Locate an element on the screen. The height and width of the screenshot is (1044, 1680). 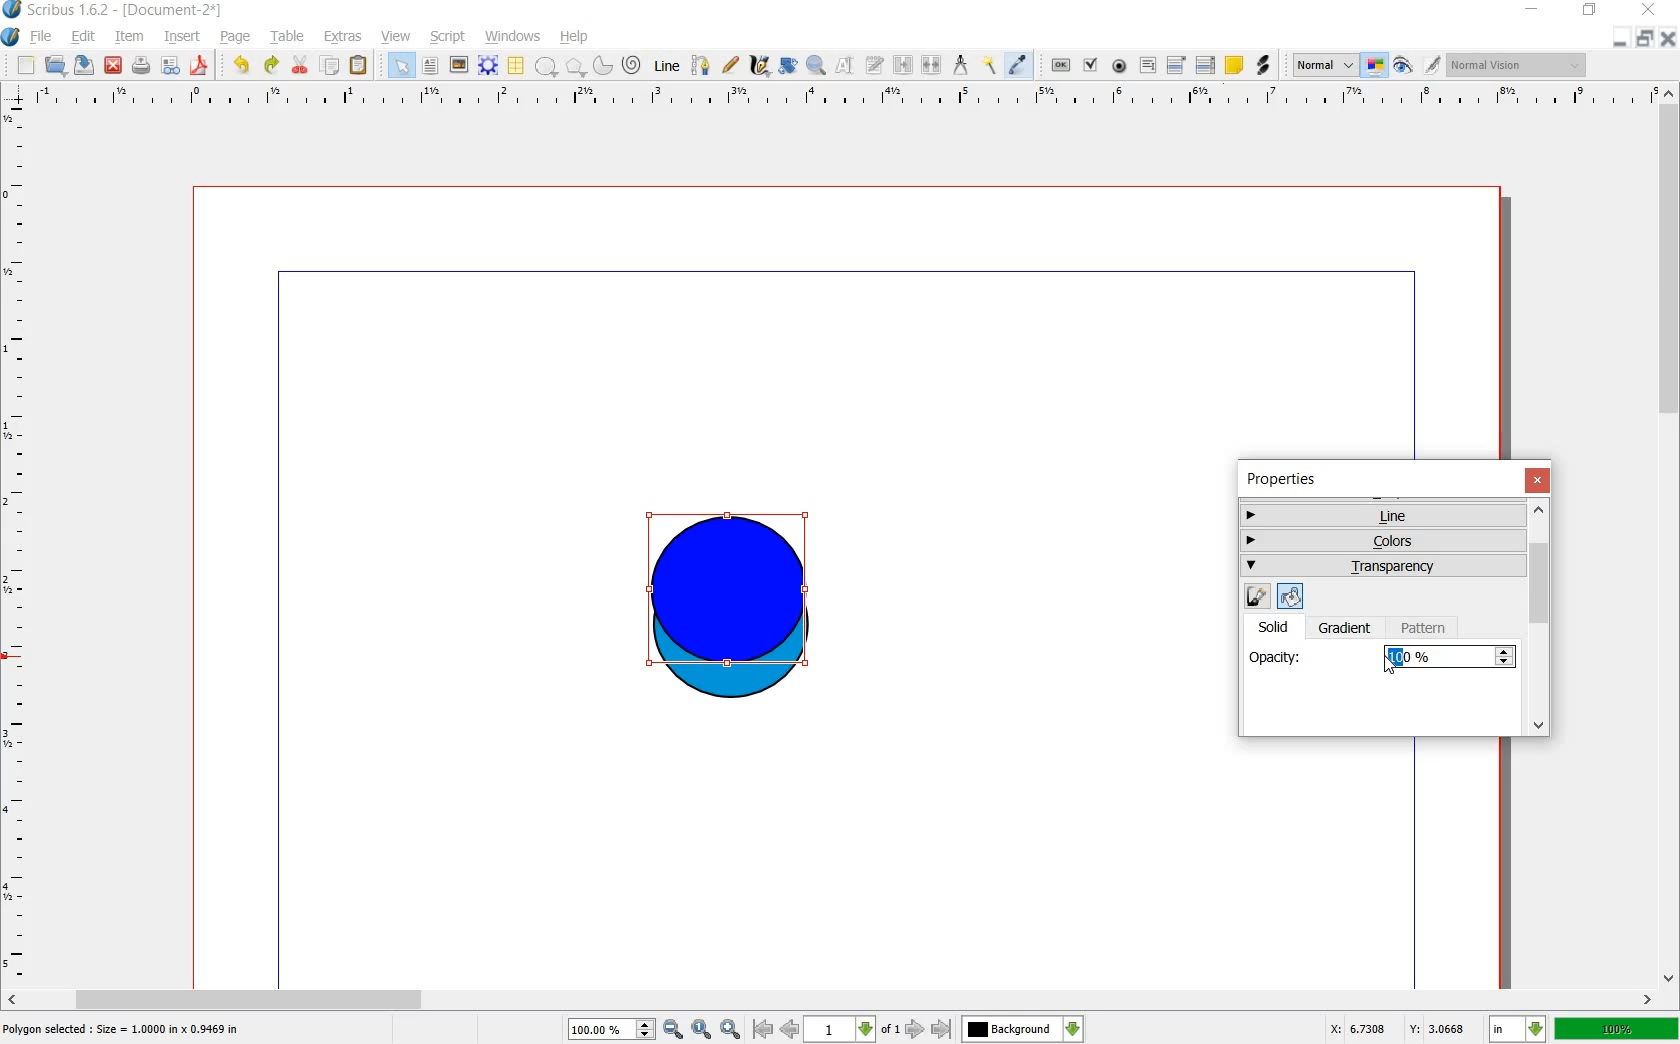
edit is located at coordinates (86, 38).